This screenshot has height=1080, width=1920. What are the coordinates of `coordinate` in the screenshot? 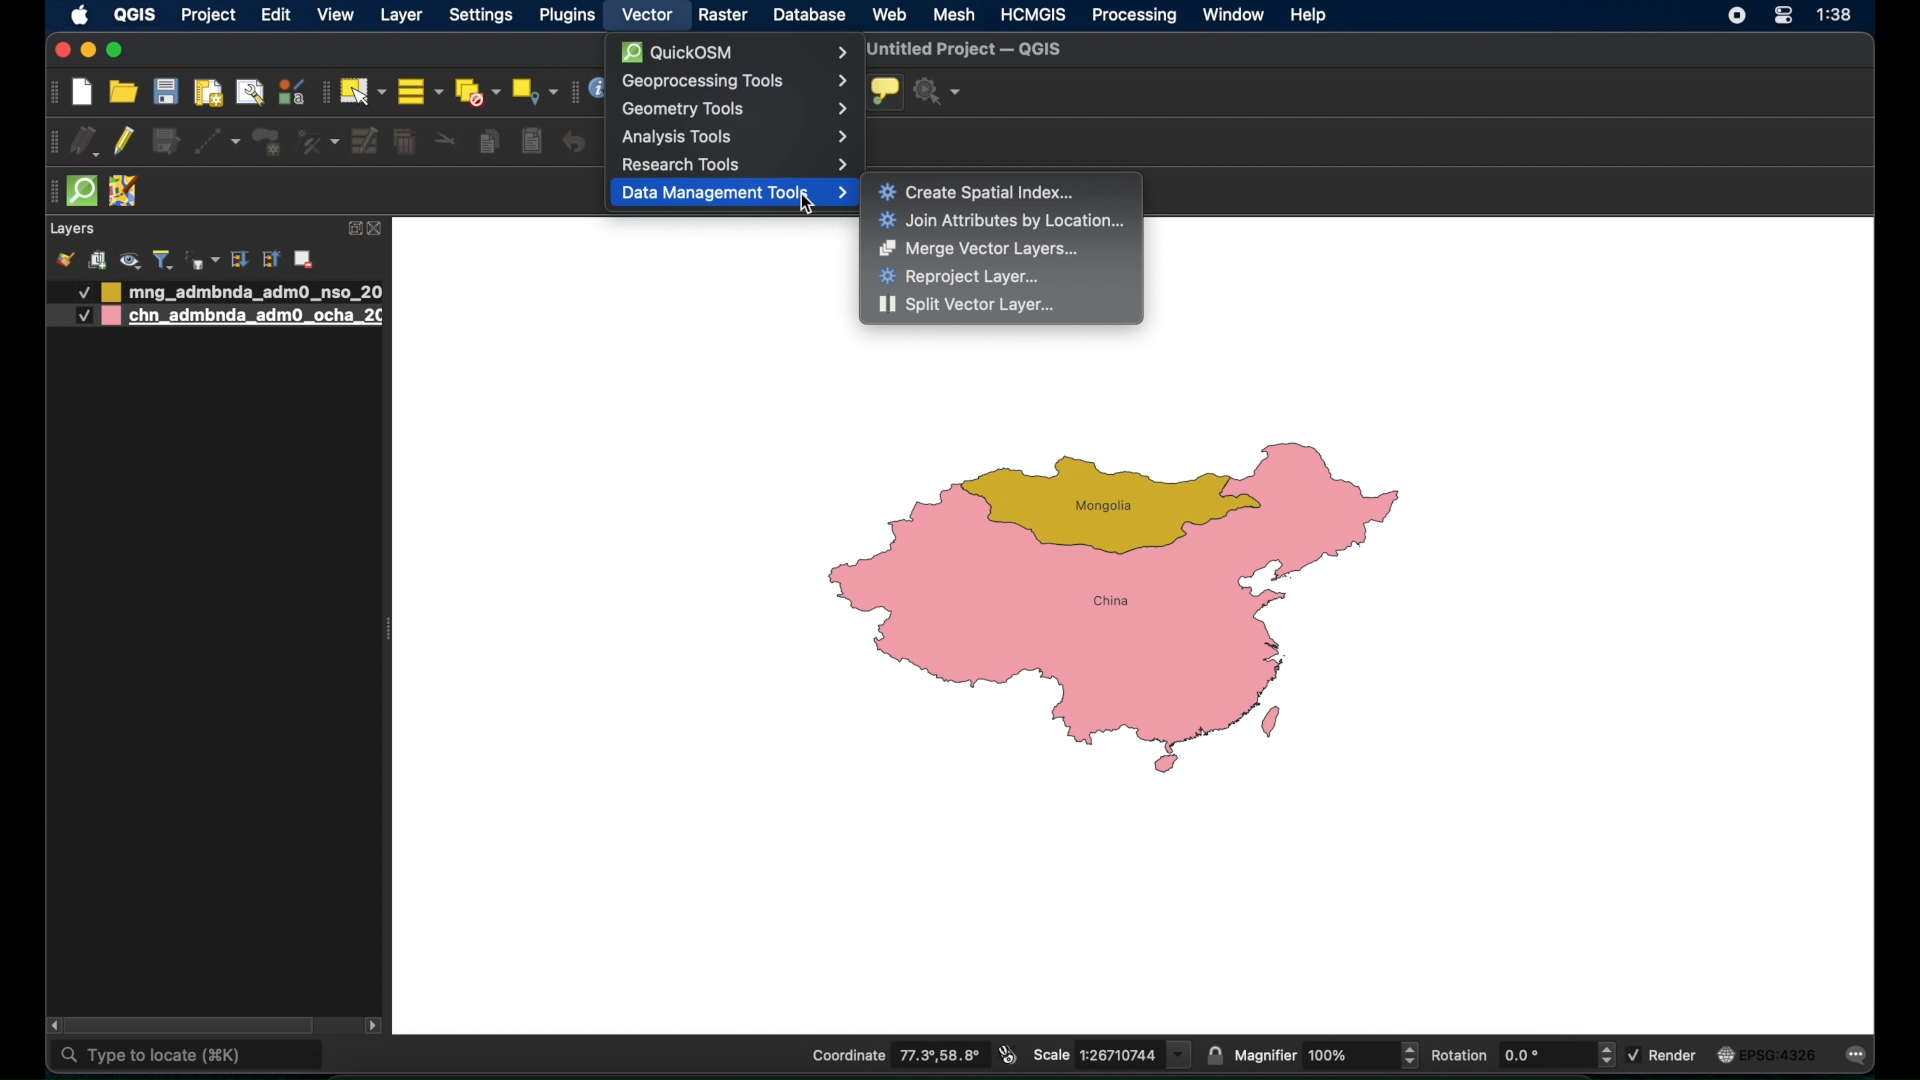 It's located at (897, 1056).